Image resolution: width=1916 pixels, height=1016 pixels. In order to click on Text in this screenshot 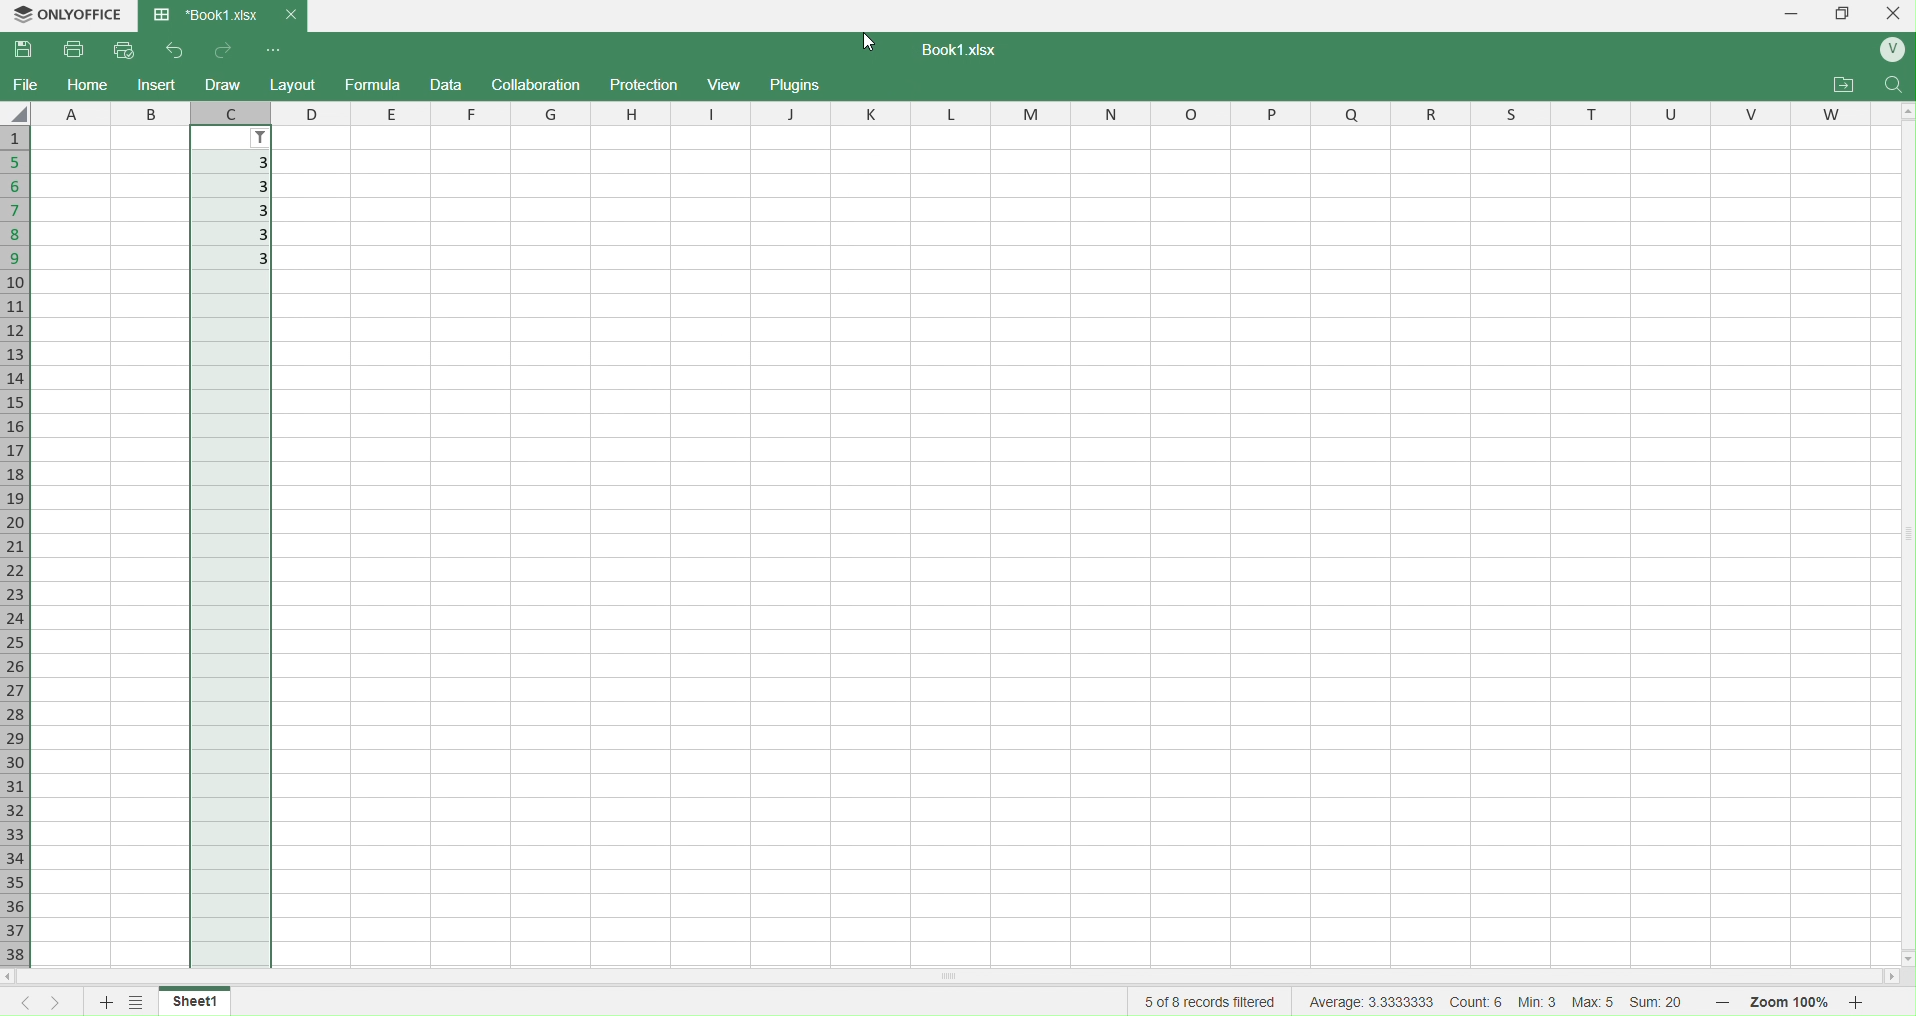, I will do `click(954, 49)`.